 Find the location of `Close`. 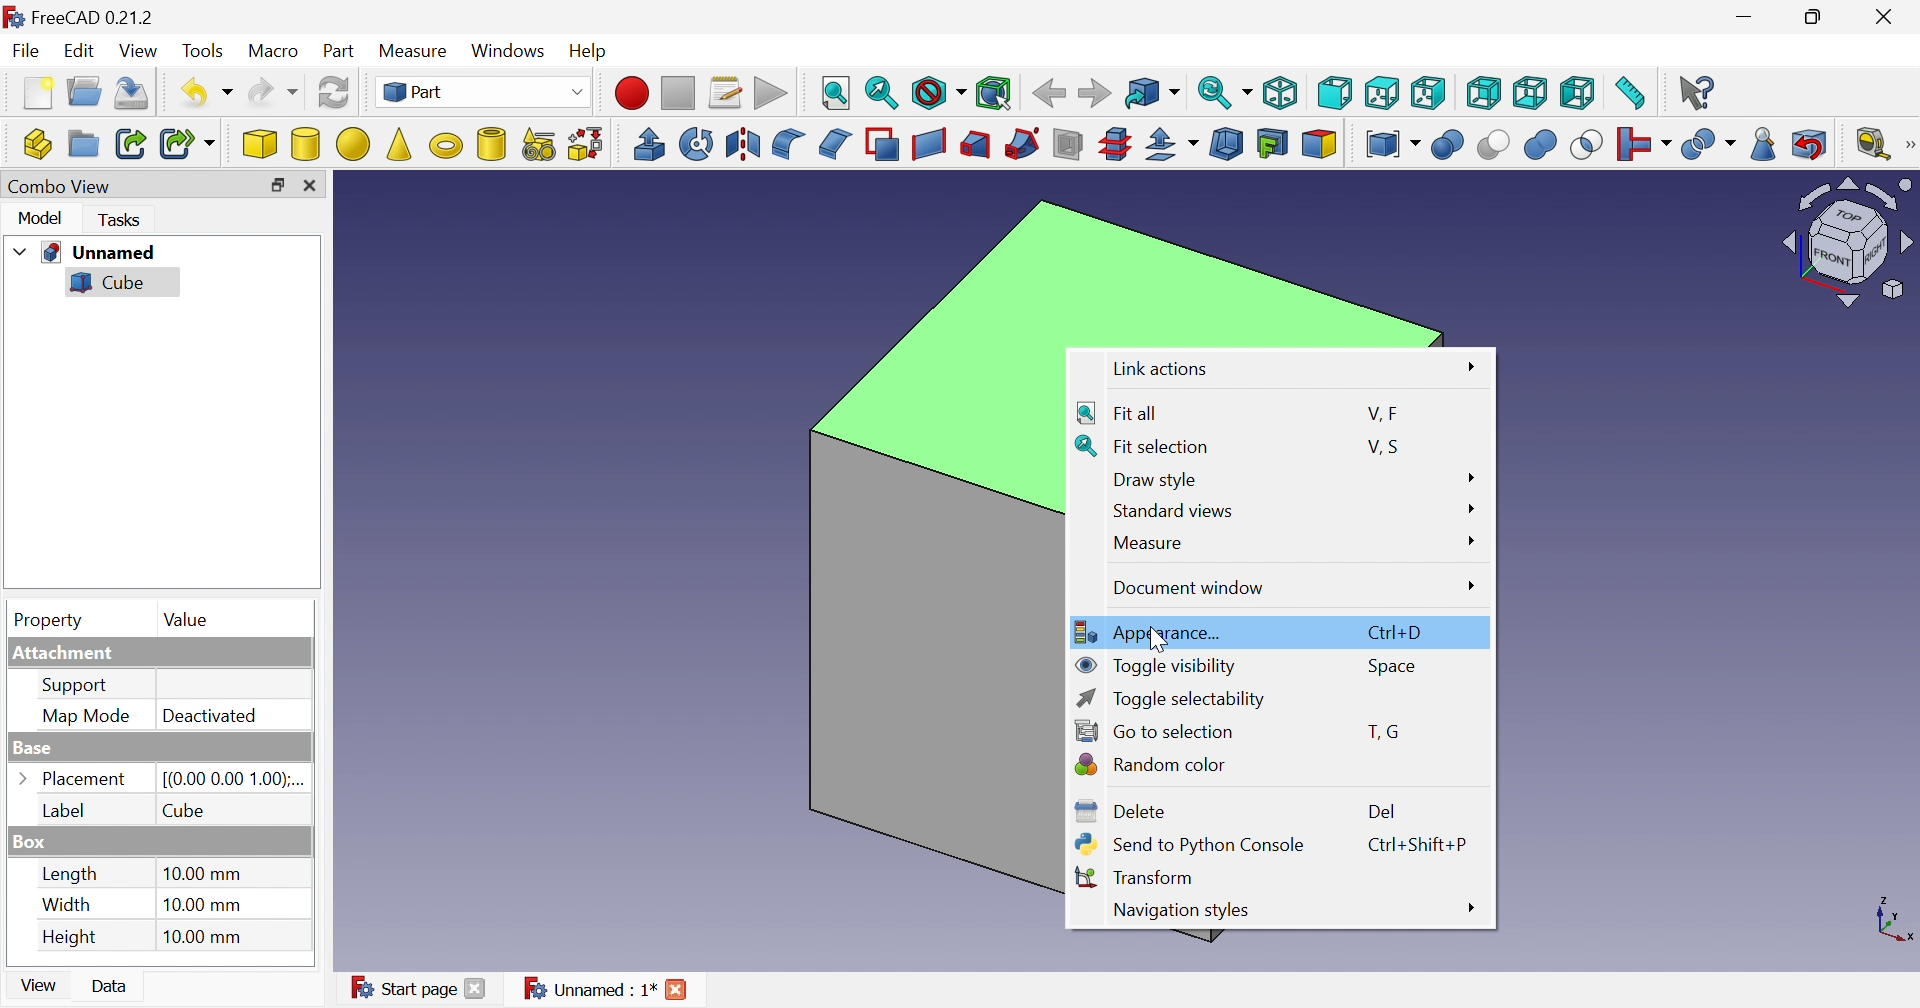

Close is located at coordinates (474, 991).